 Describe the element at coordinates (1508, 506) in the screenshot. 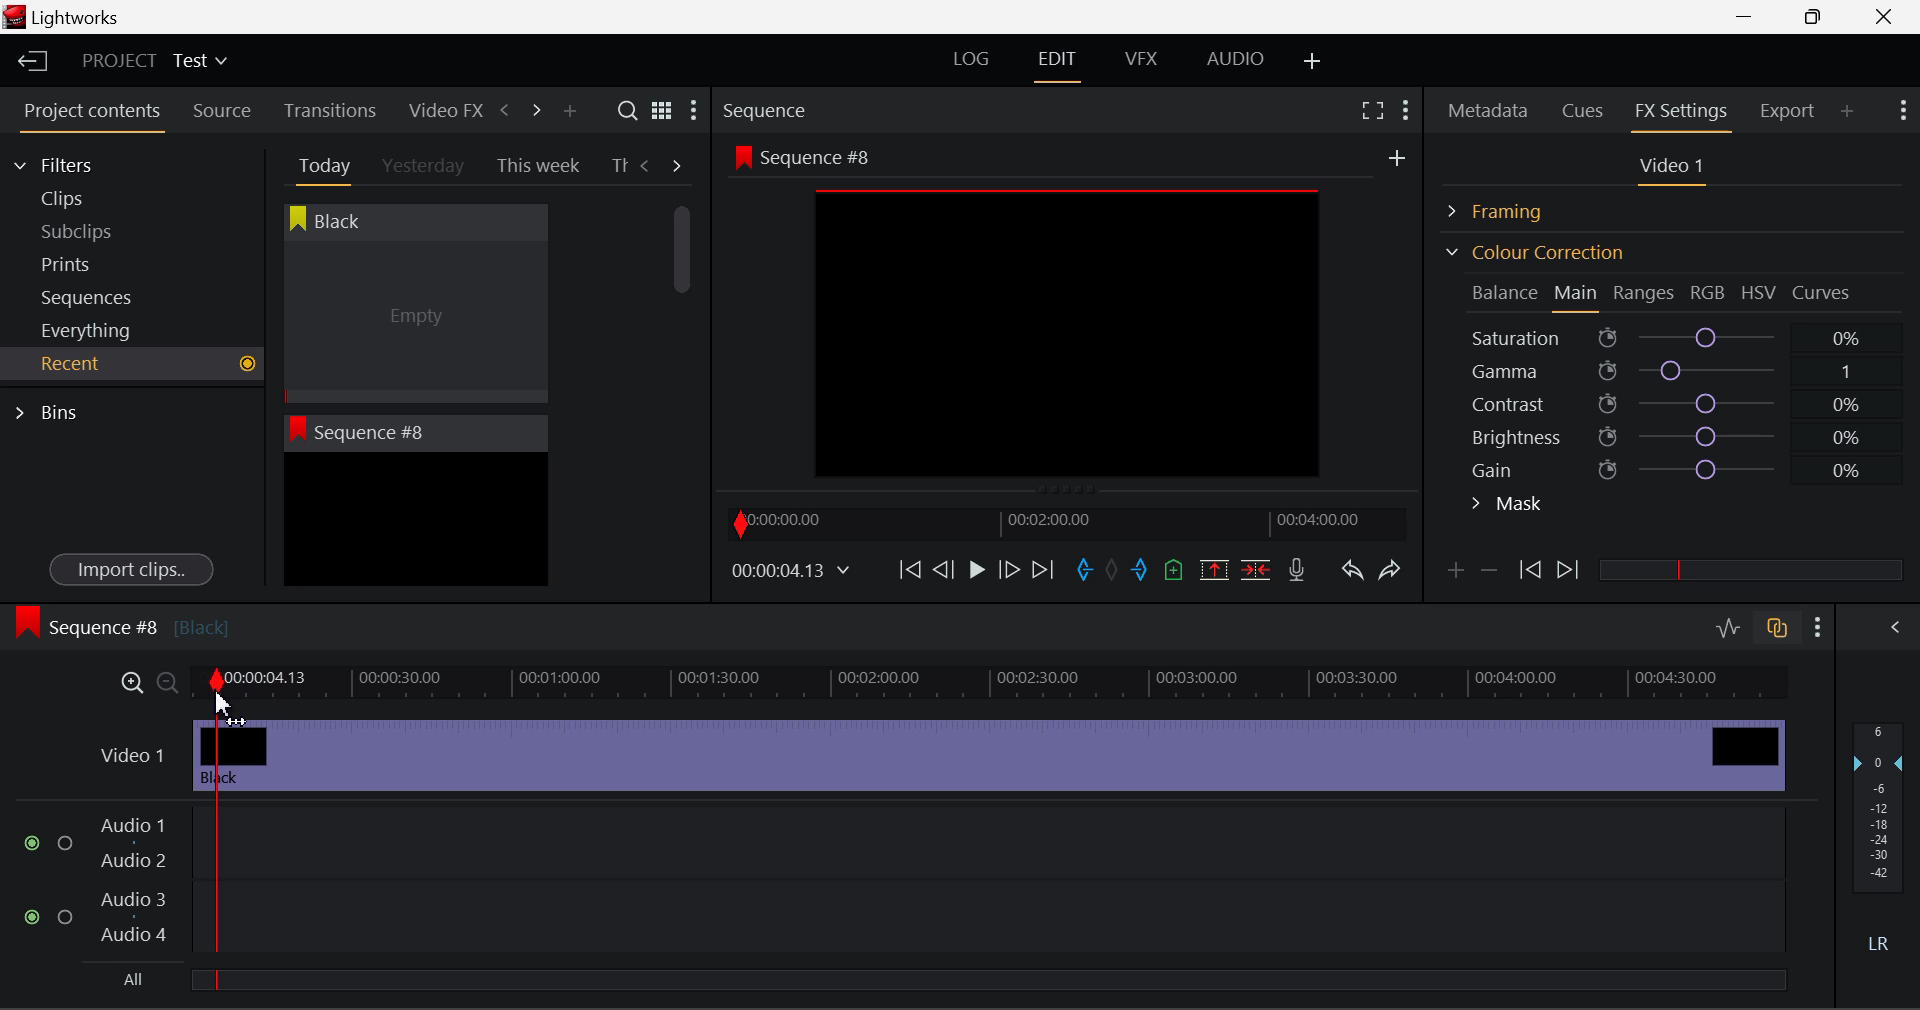

I see `Mask` at that location.